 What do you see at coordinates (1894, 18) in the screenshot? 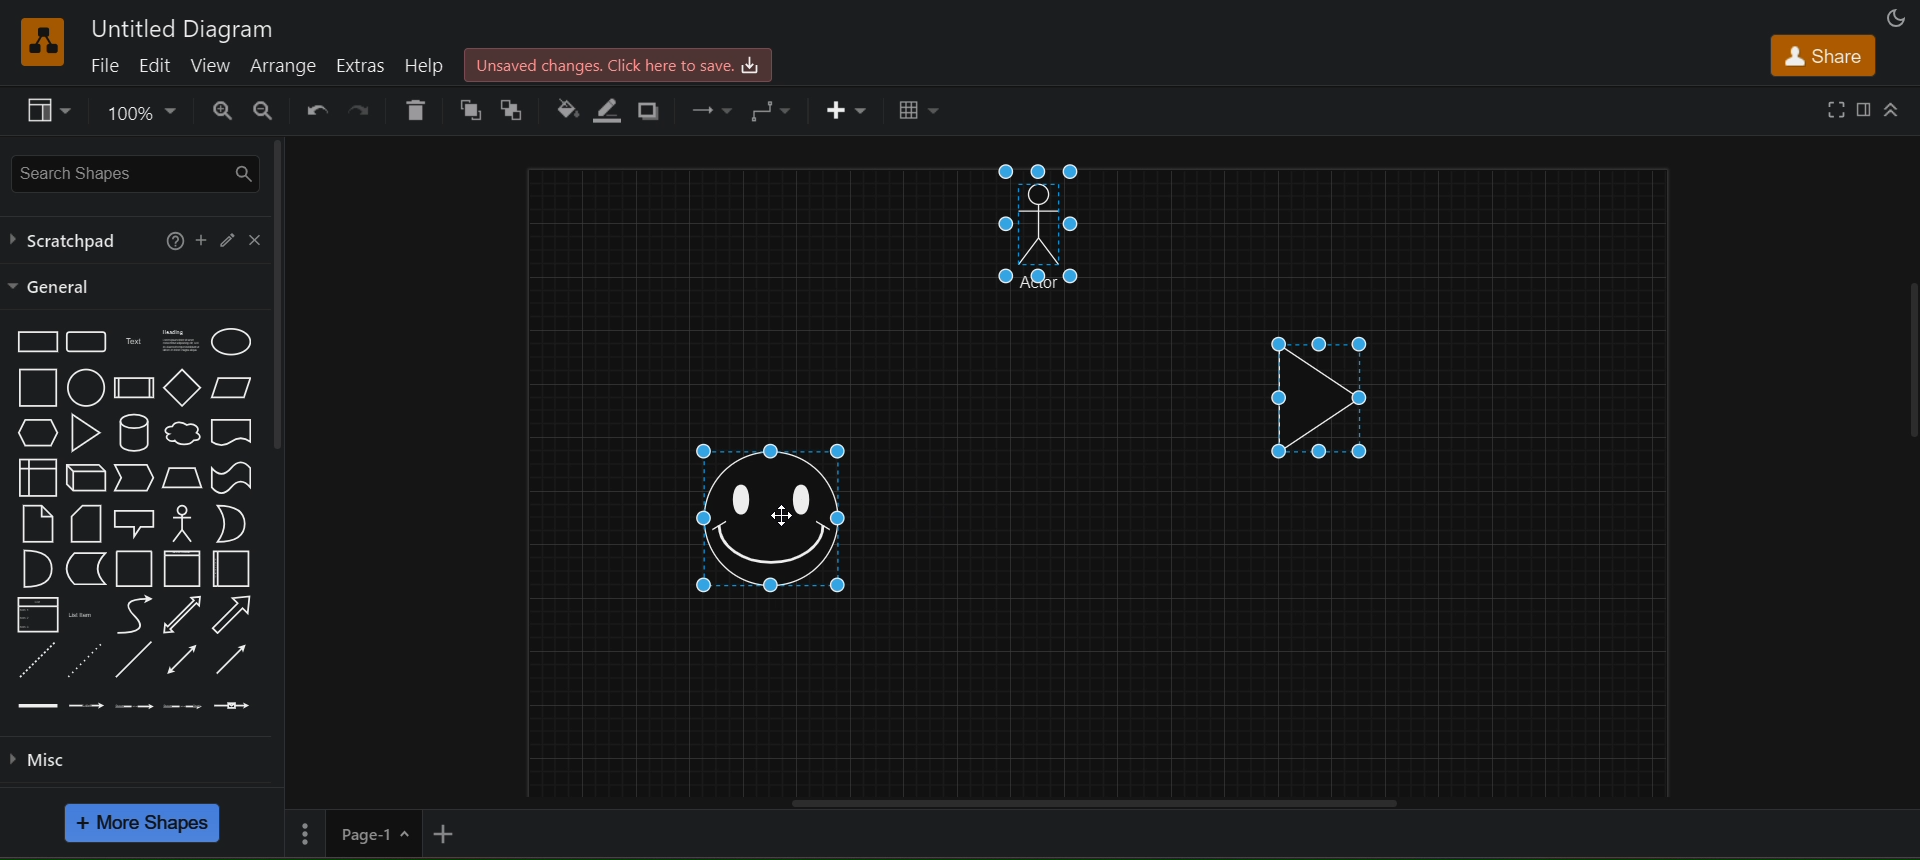
I see `appearance` at bounding box center [1894, 18].